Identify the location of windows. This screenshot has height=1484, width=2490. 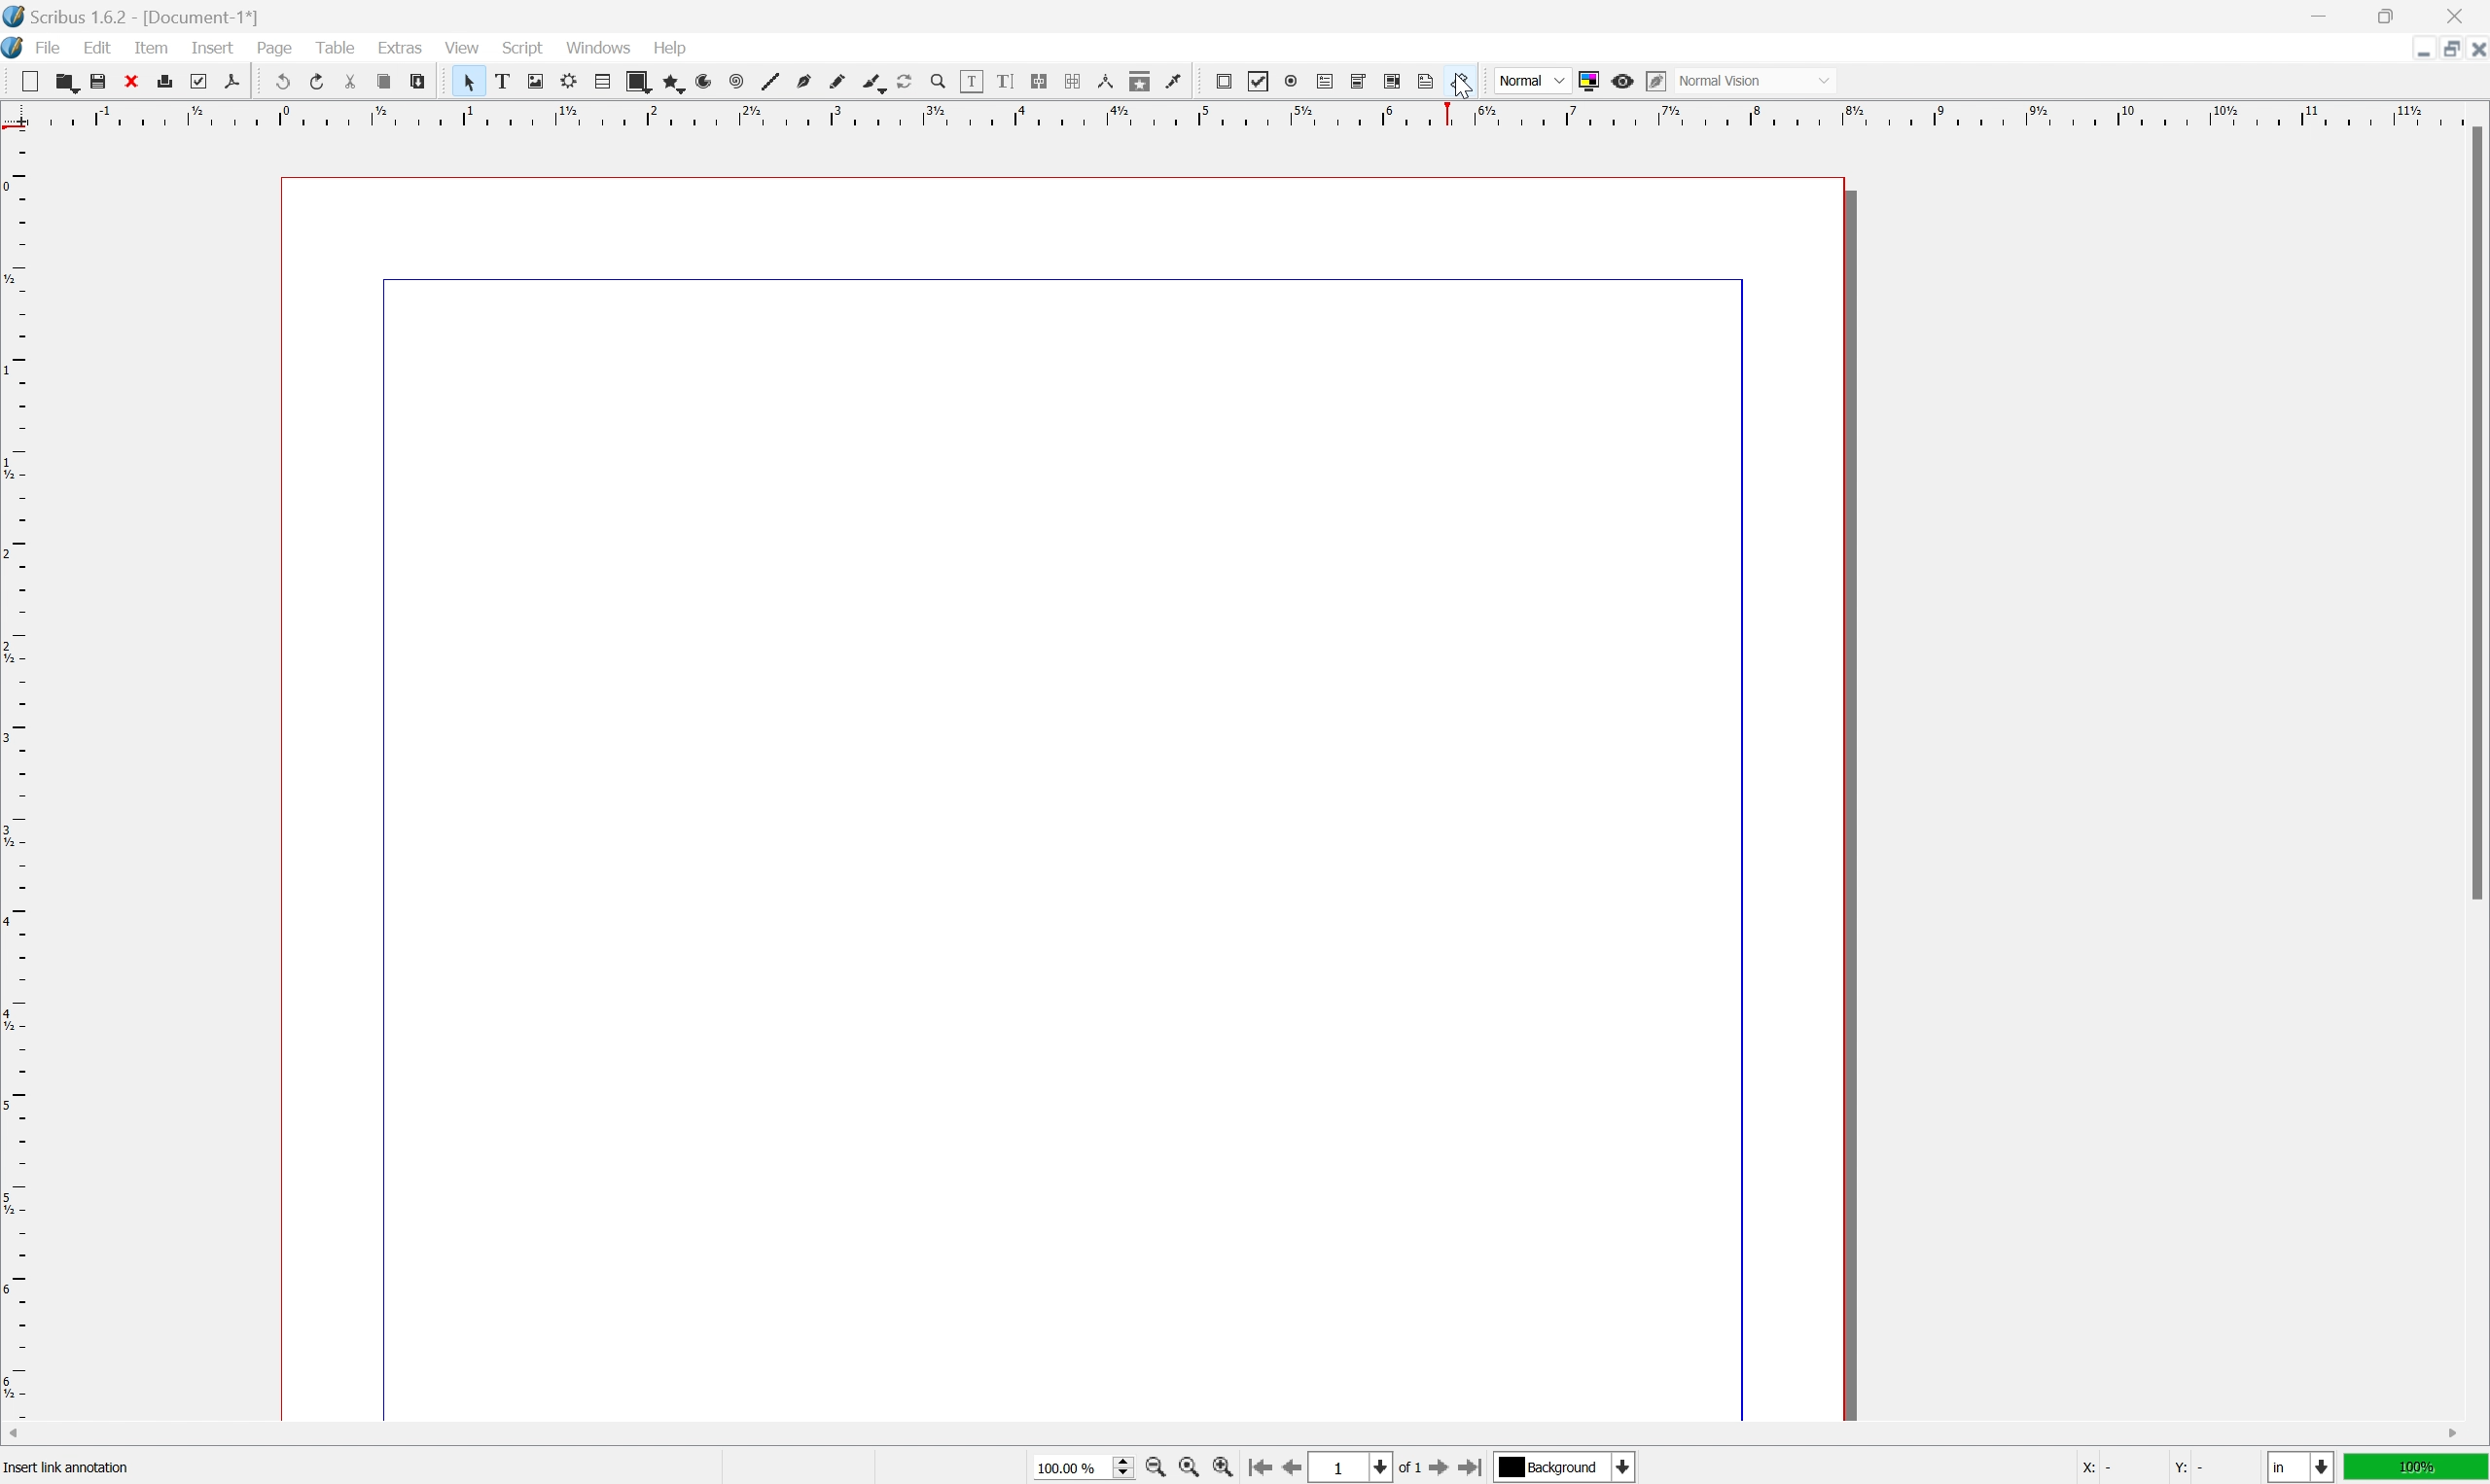
(599, 46).